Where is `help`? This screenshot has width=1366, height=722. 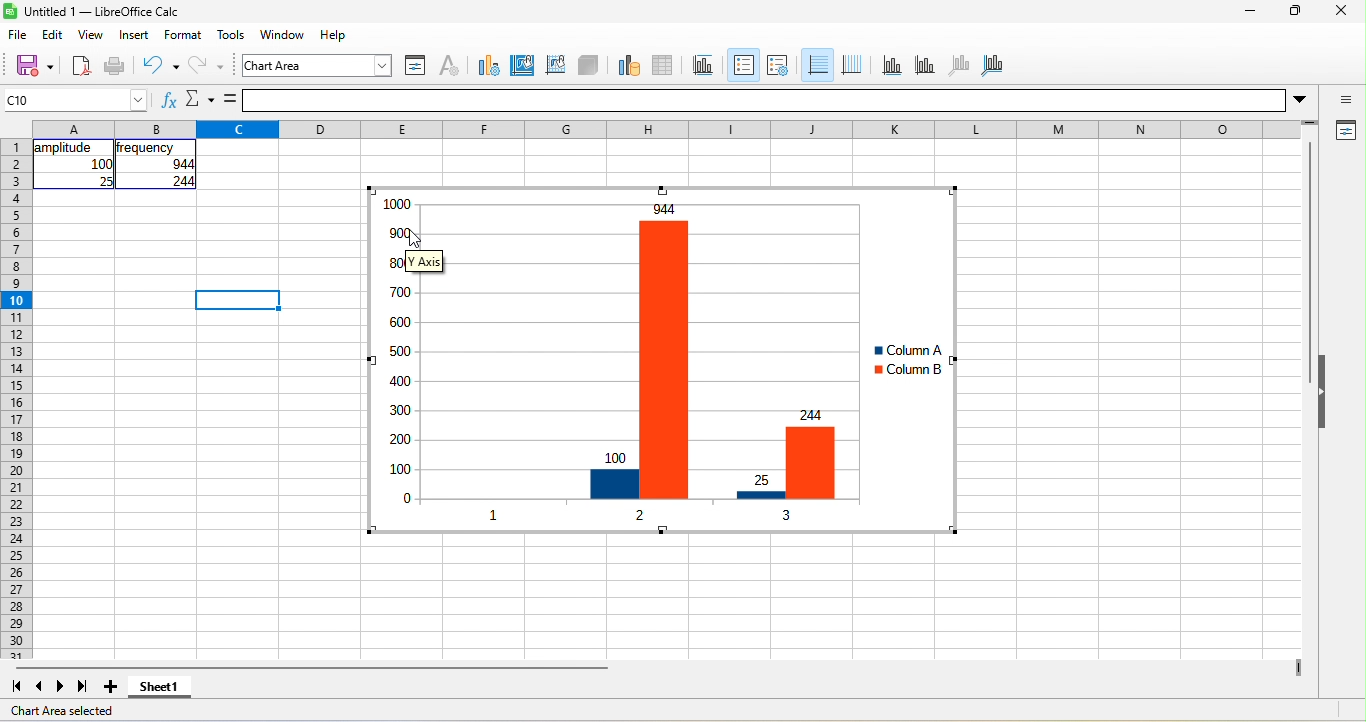 help is located at coordinates (335, 34).